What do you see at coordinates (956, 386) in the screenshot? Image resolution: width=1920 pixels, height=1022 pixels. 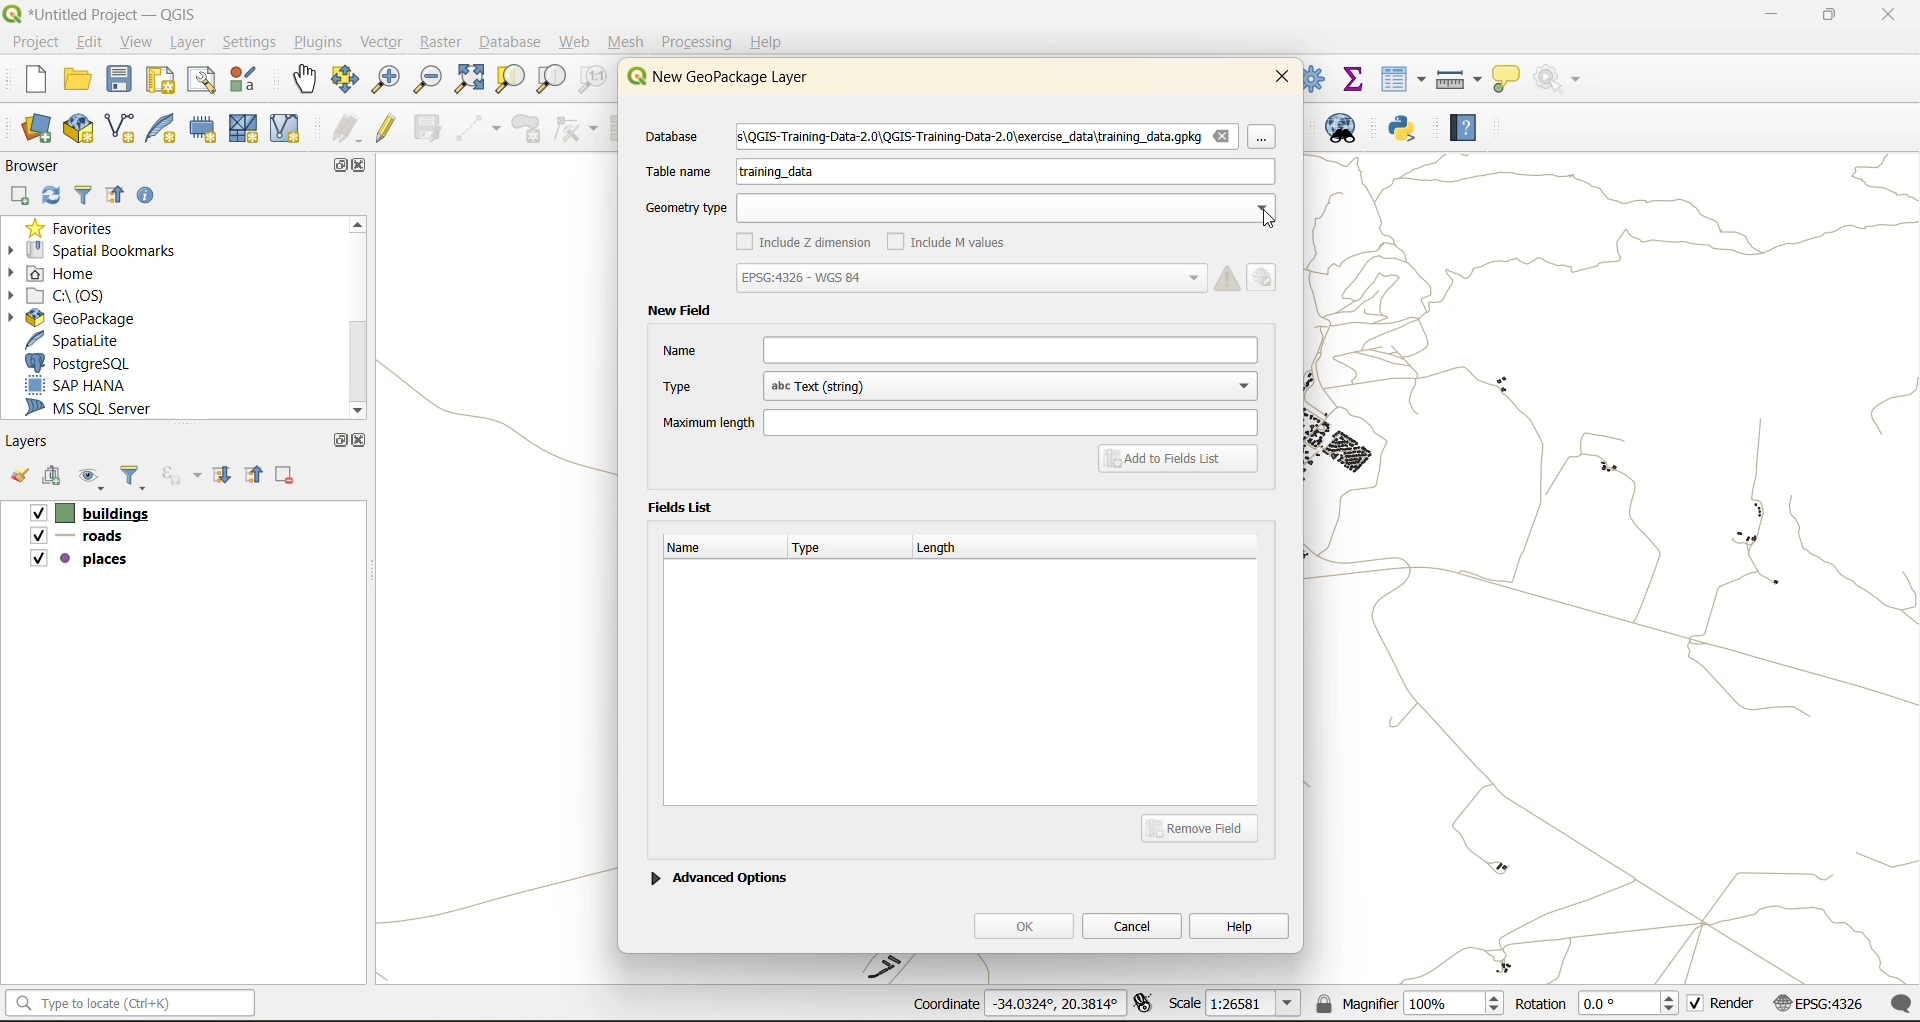 I see `type(text string)` at bounding box center [956, 386].